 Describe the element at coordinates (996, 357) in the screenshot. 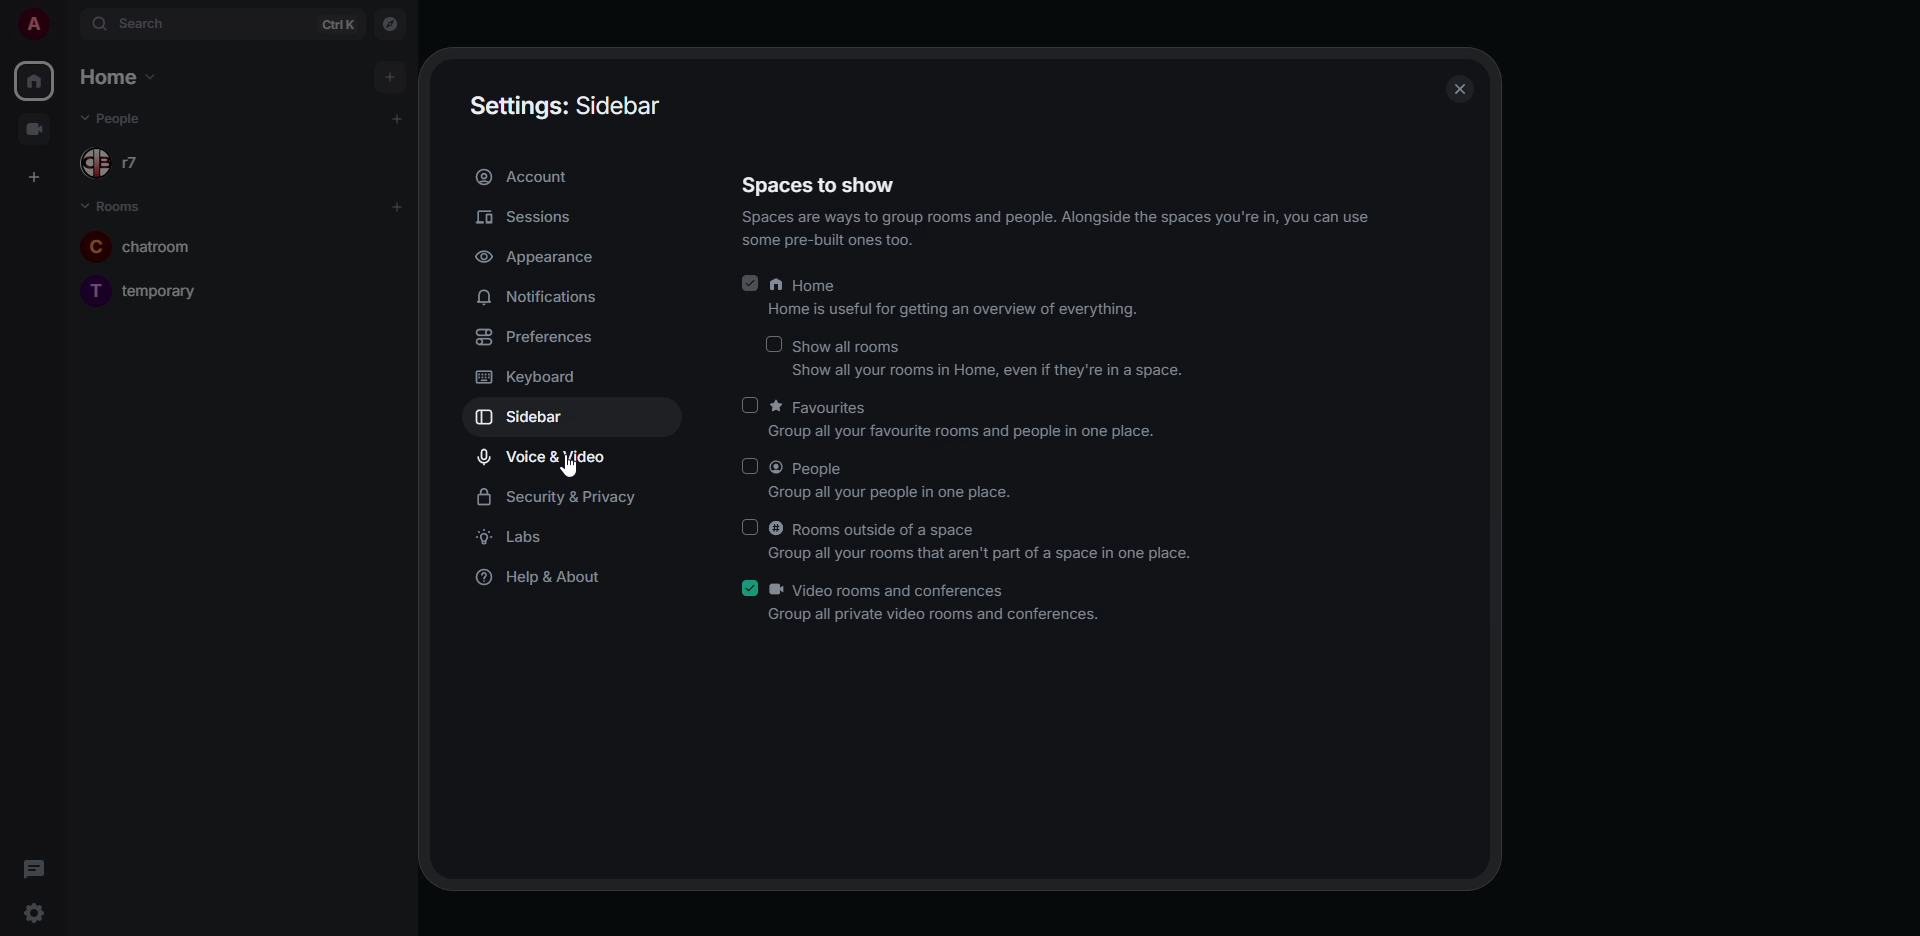

I see `show all rooms` at that location.